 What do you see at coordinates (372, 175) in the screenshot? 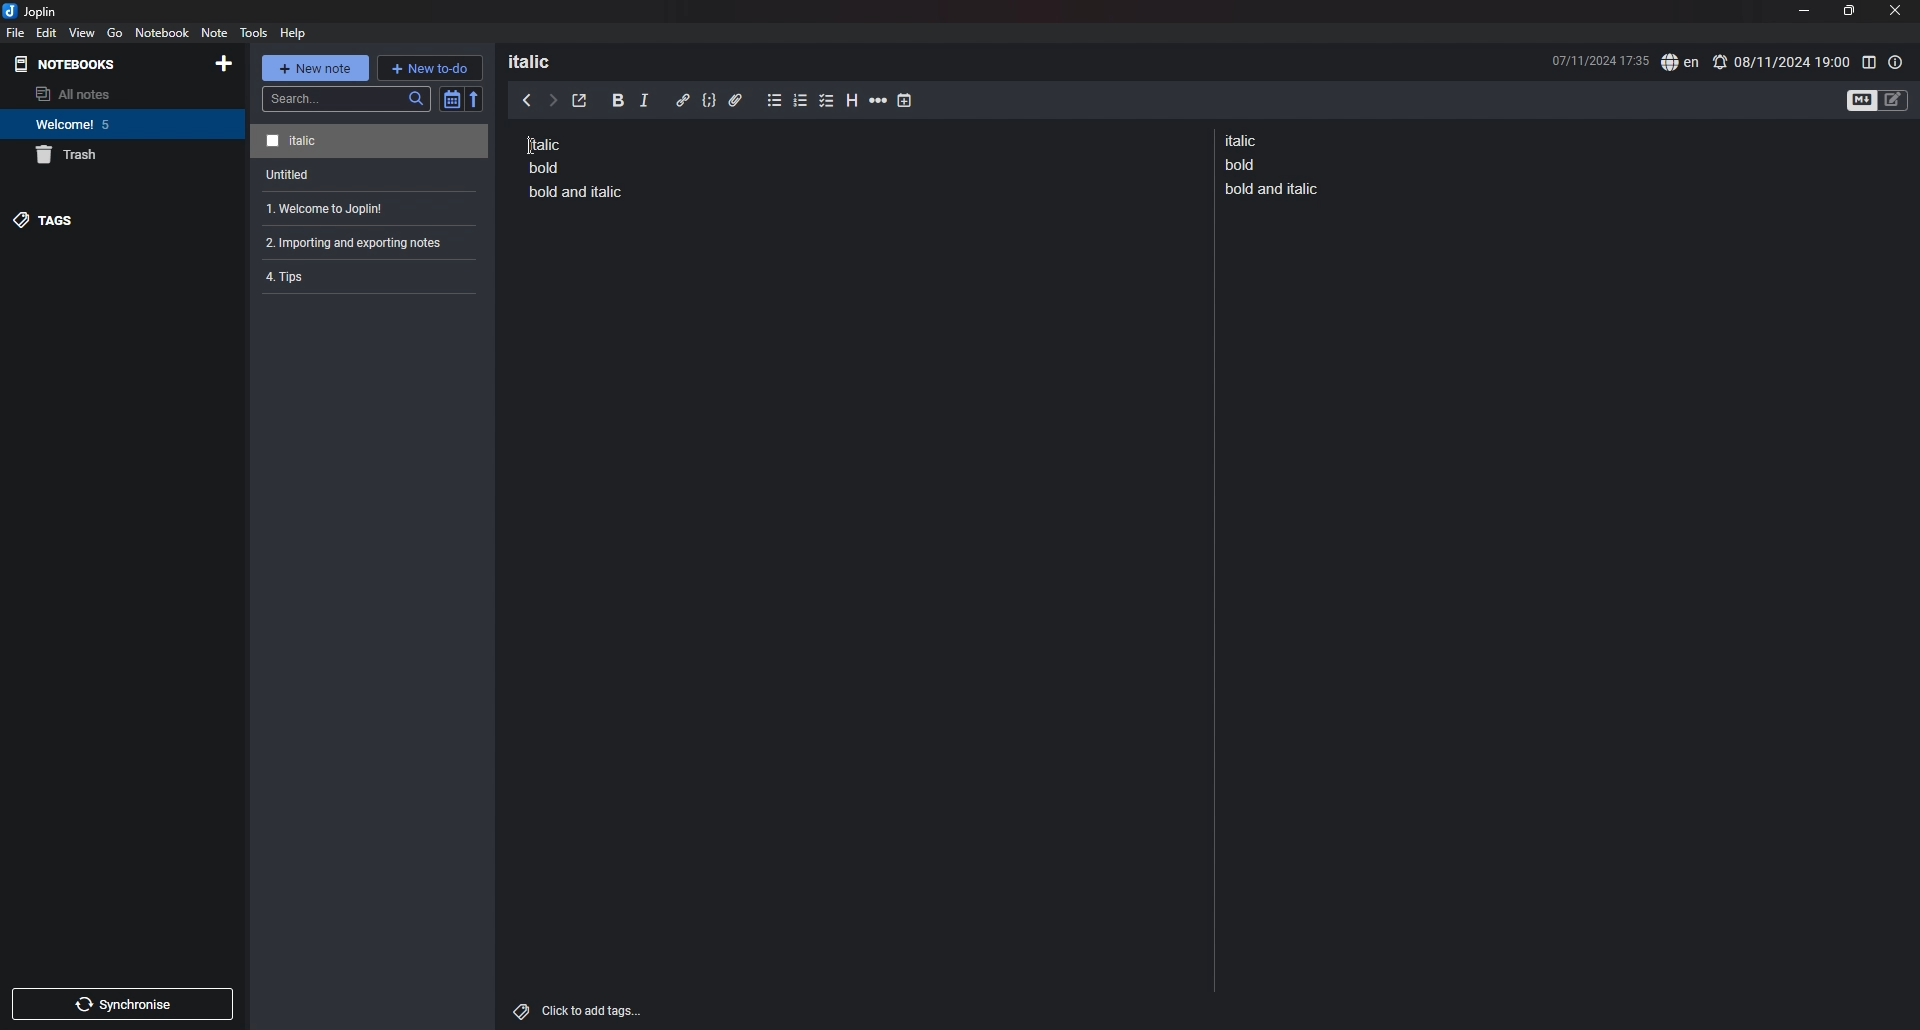
I see `note` at bounding box center [372, 175].